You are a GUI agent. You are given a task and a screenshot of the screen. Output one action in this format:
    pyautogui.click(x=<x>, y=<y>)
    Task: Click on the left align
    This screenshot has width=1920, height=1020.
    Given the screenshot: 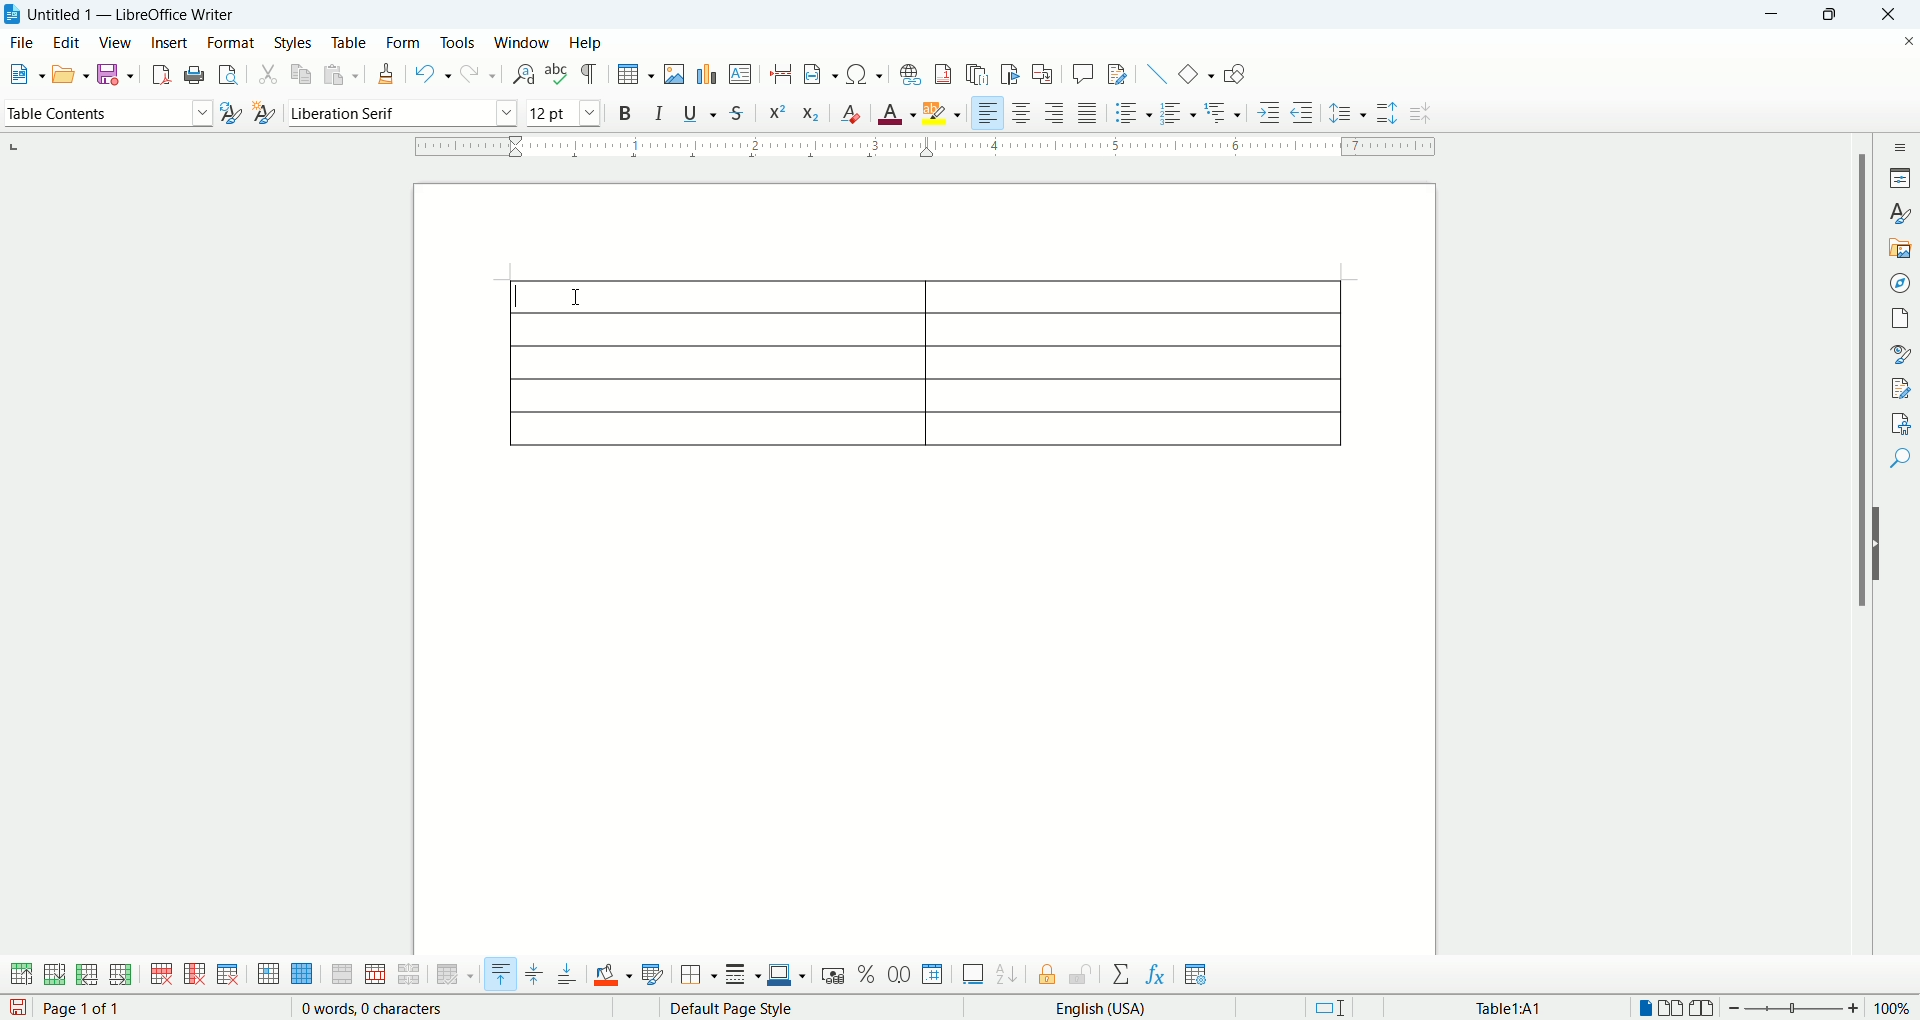 What is the action you would take?
    pyautogui.click(x=1055, y=111)
    